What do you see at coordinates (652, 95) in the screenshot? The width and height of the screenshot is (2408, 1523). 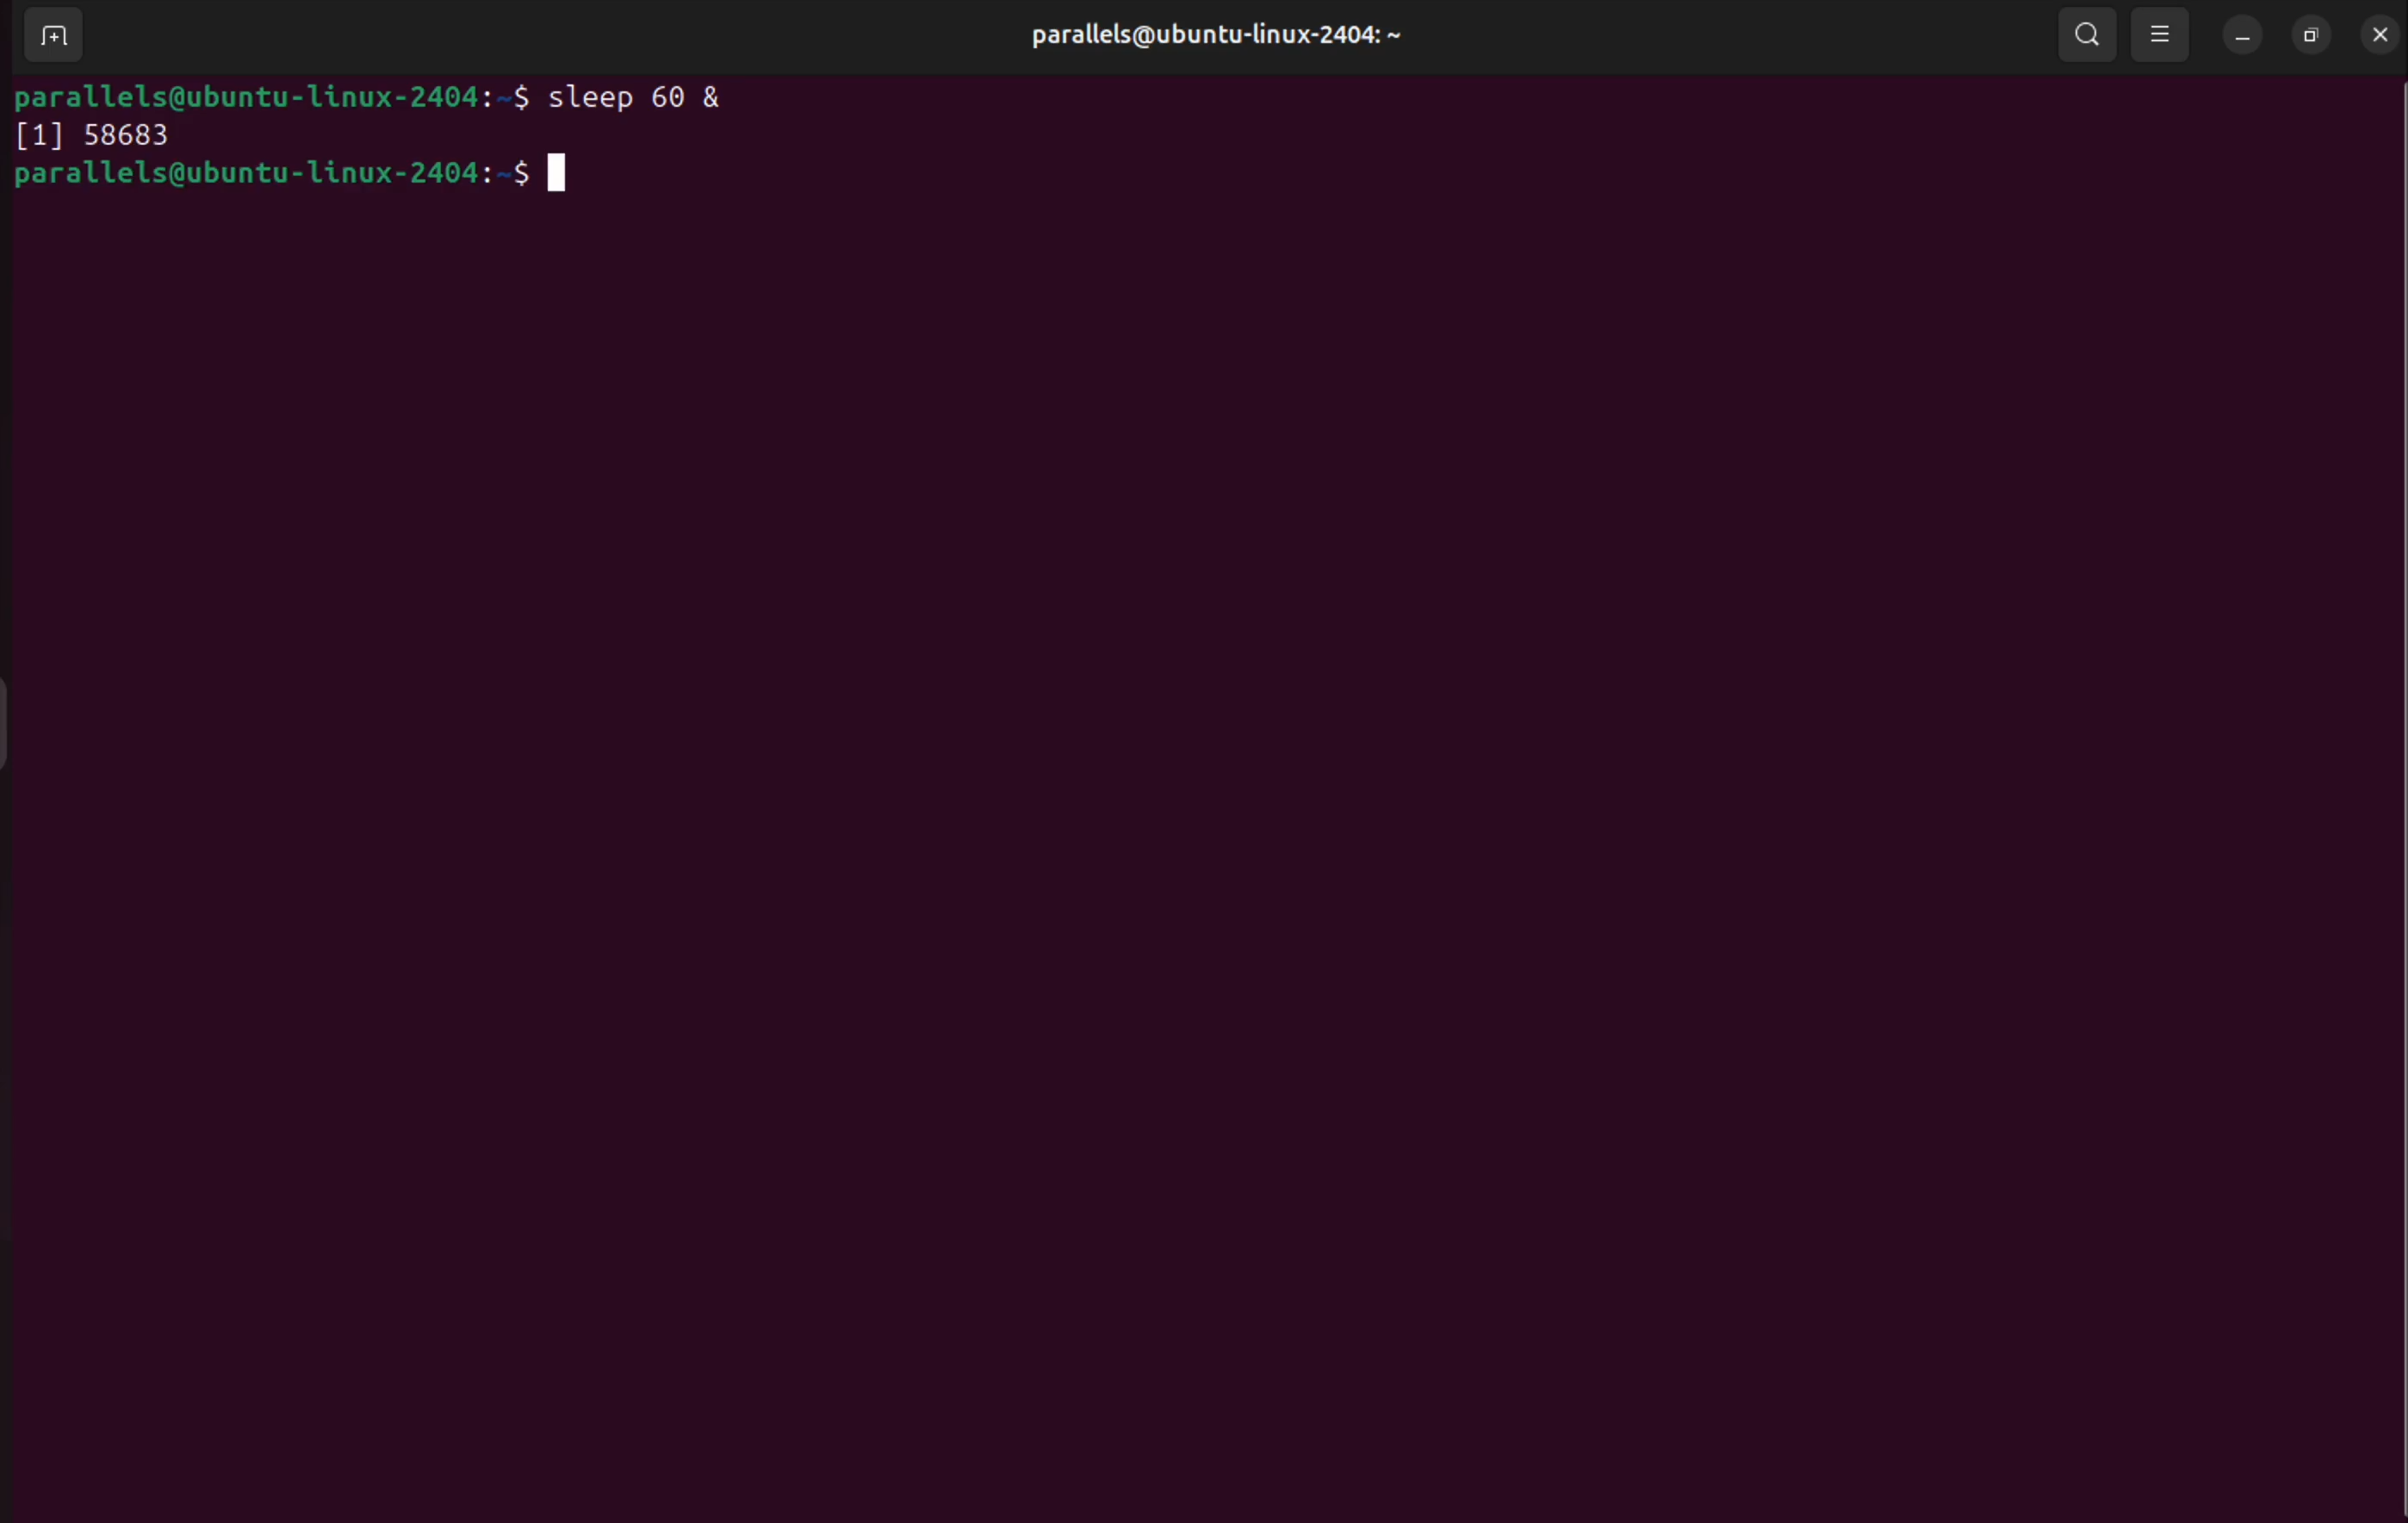 I see `sleep60 &` at bounding box center [652, 95].